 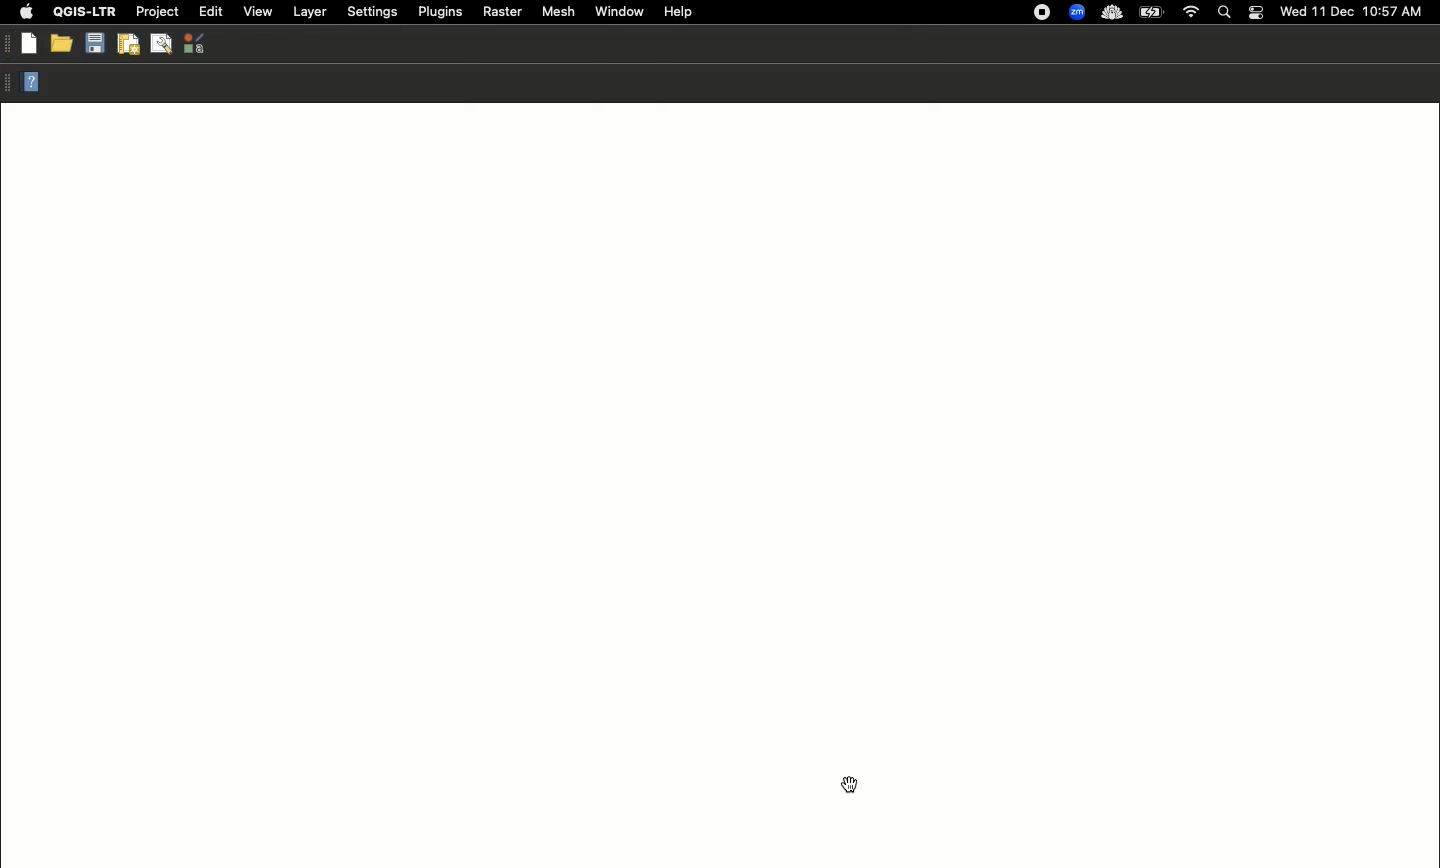 I want to click on Internet, so click(x=1192, y=11).